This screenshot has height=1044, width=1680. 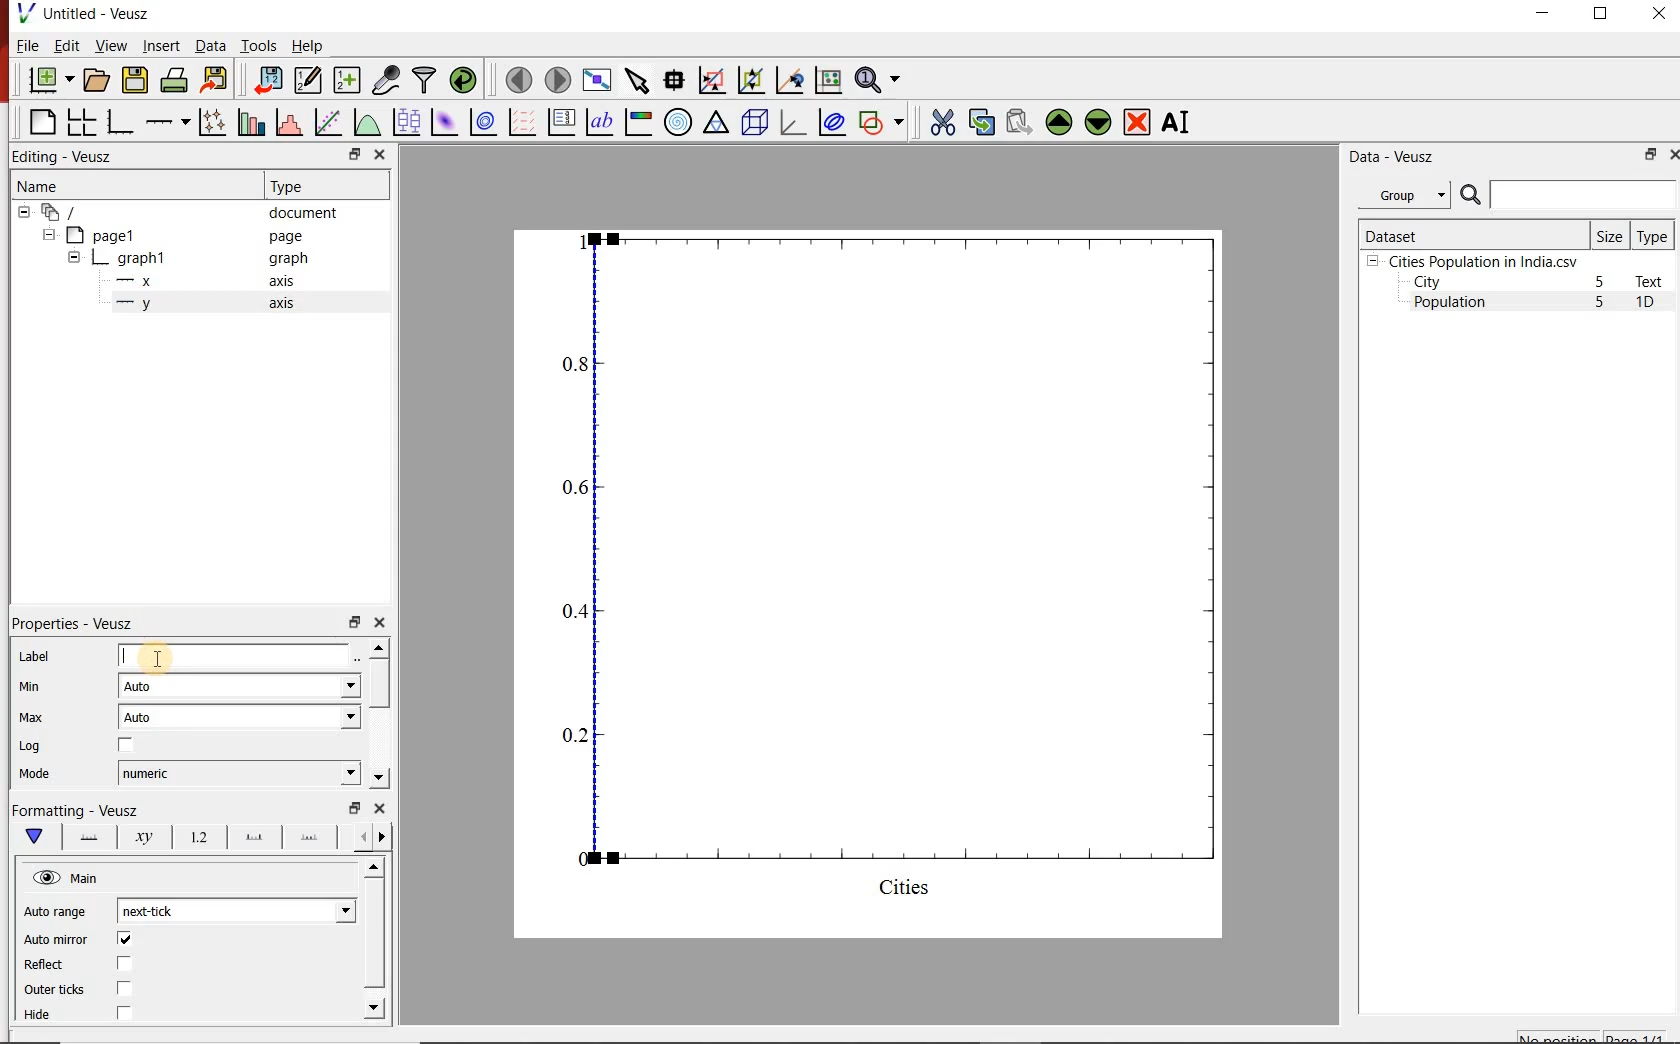 I want to click on image color bar, so click(x=638, y=122).